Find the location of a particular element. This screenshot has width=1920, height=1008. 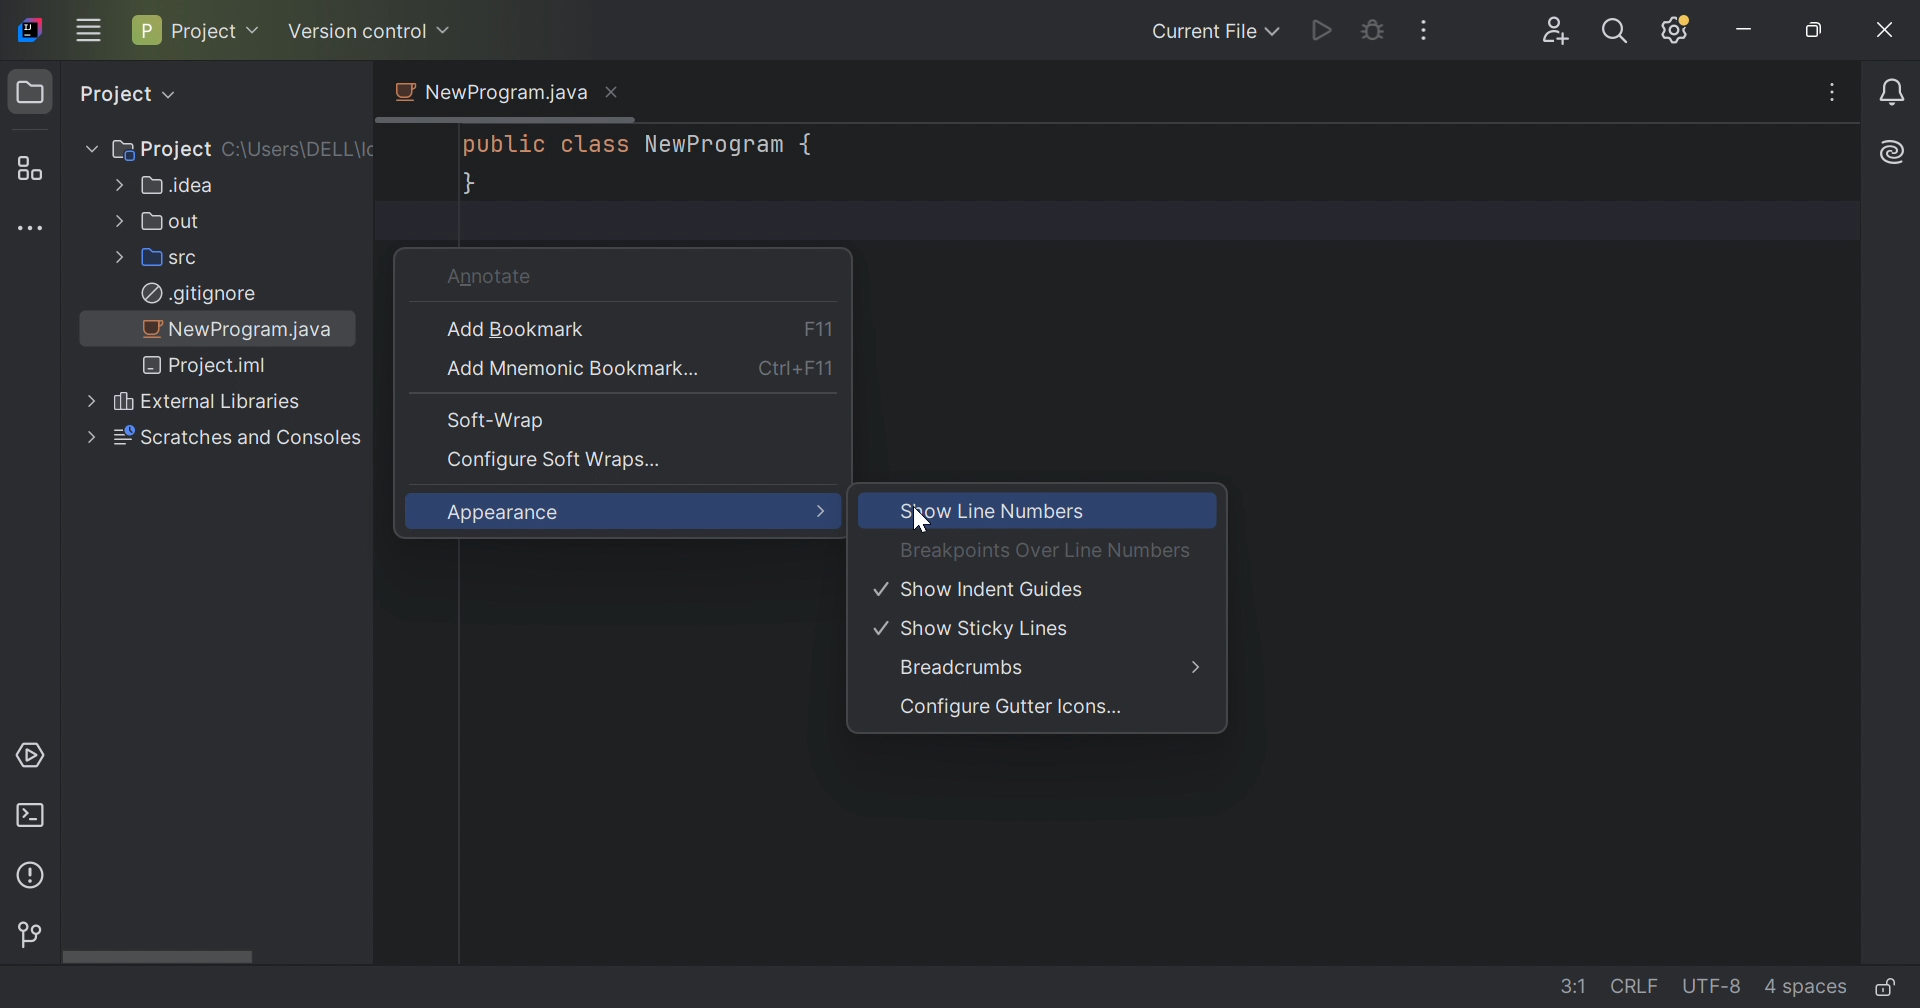

Show Indent Guides is located at coordinates (983, 588).